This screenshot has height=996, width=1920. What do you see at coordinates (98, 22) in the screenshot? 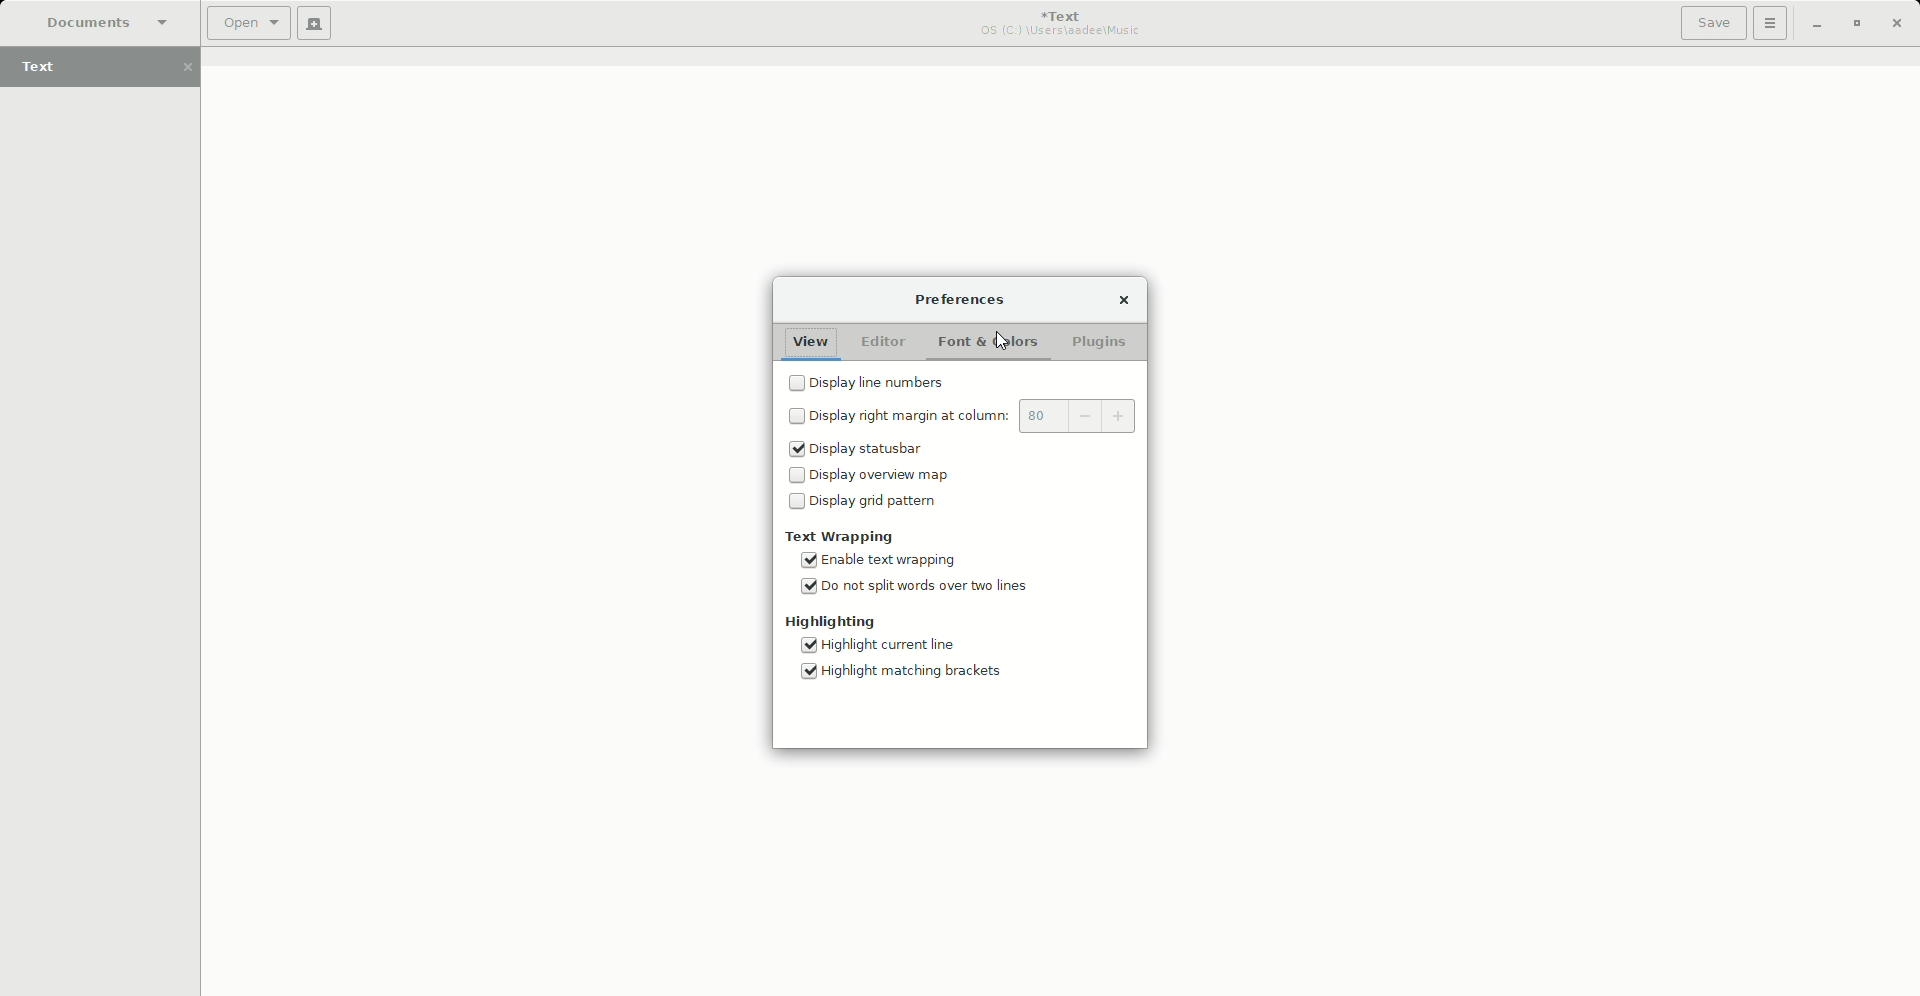
I see `Documents` at bounding box center [98, 22].